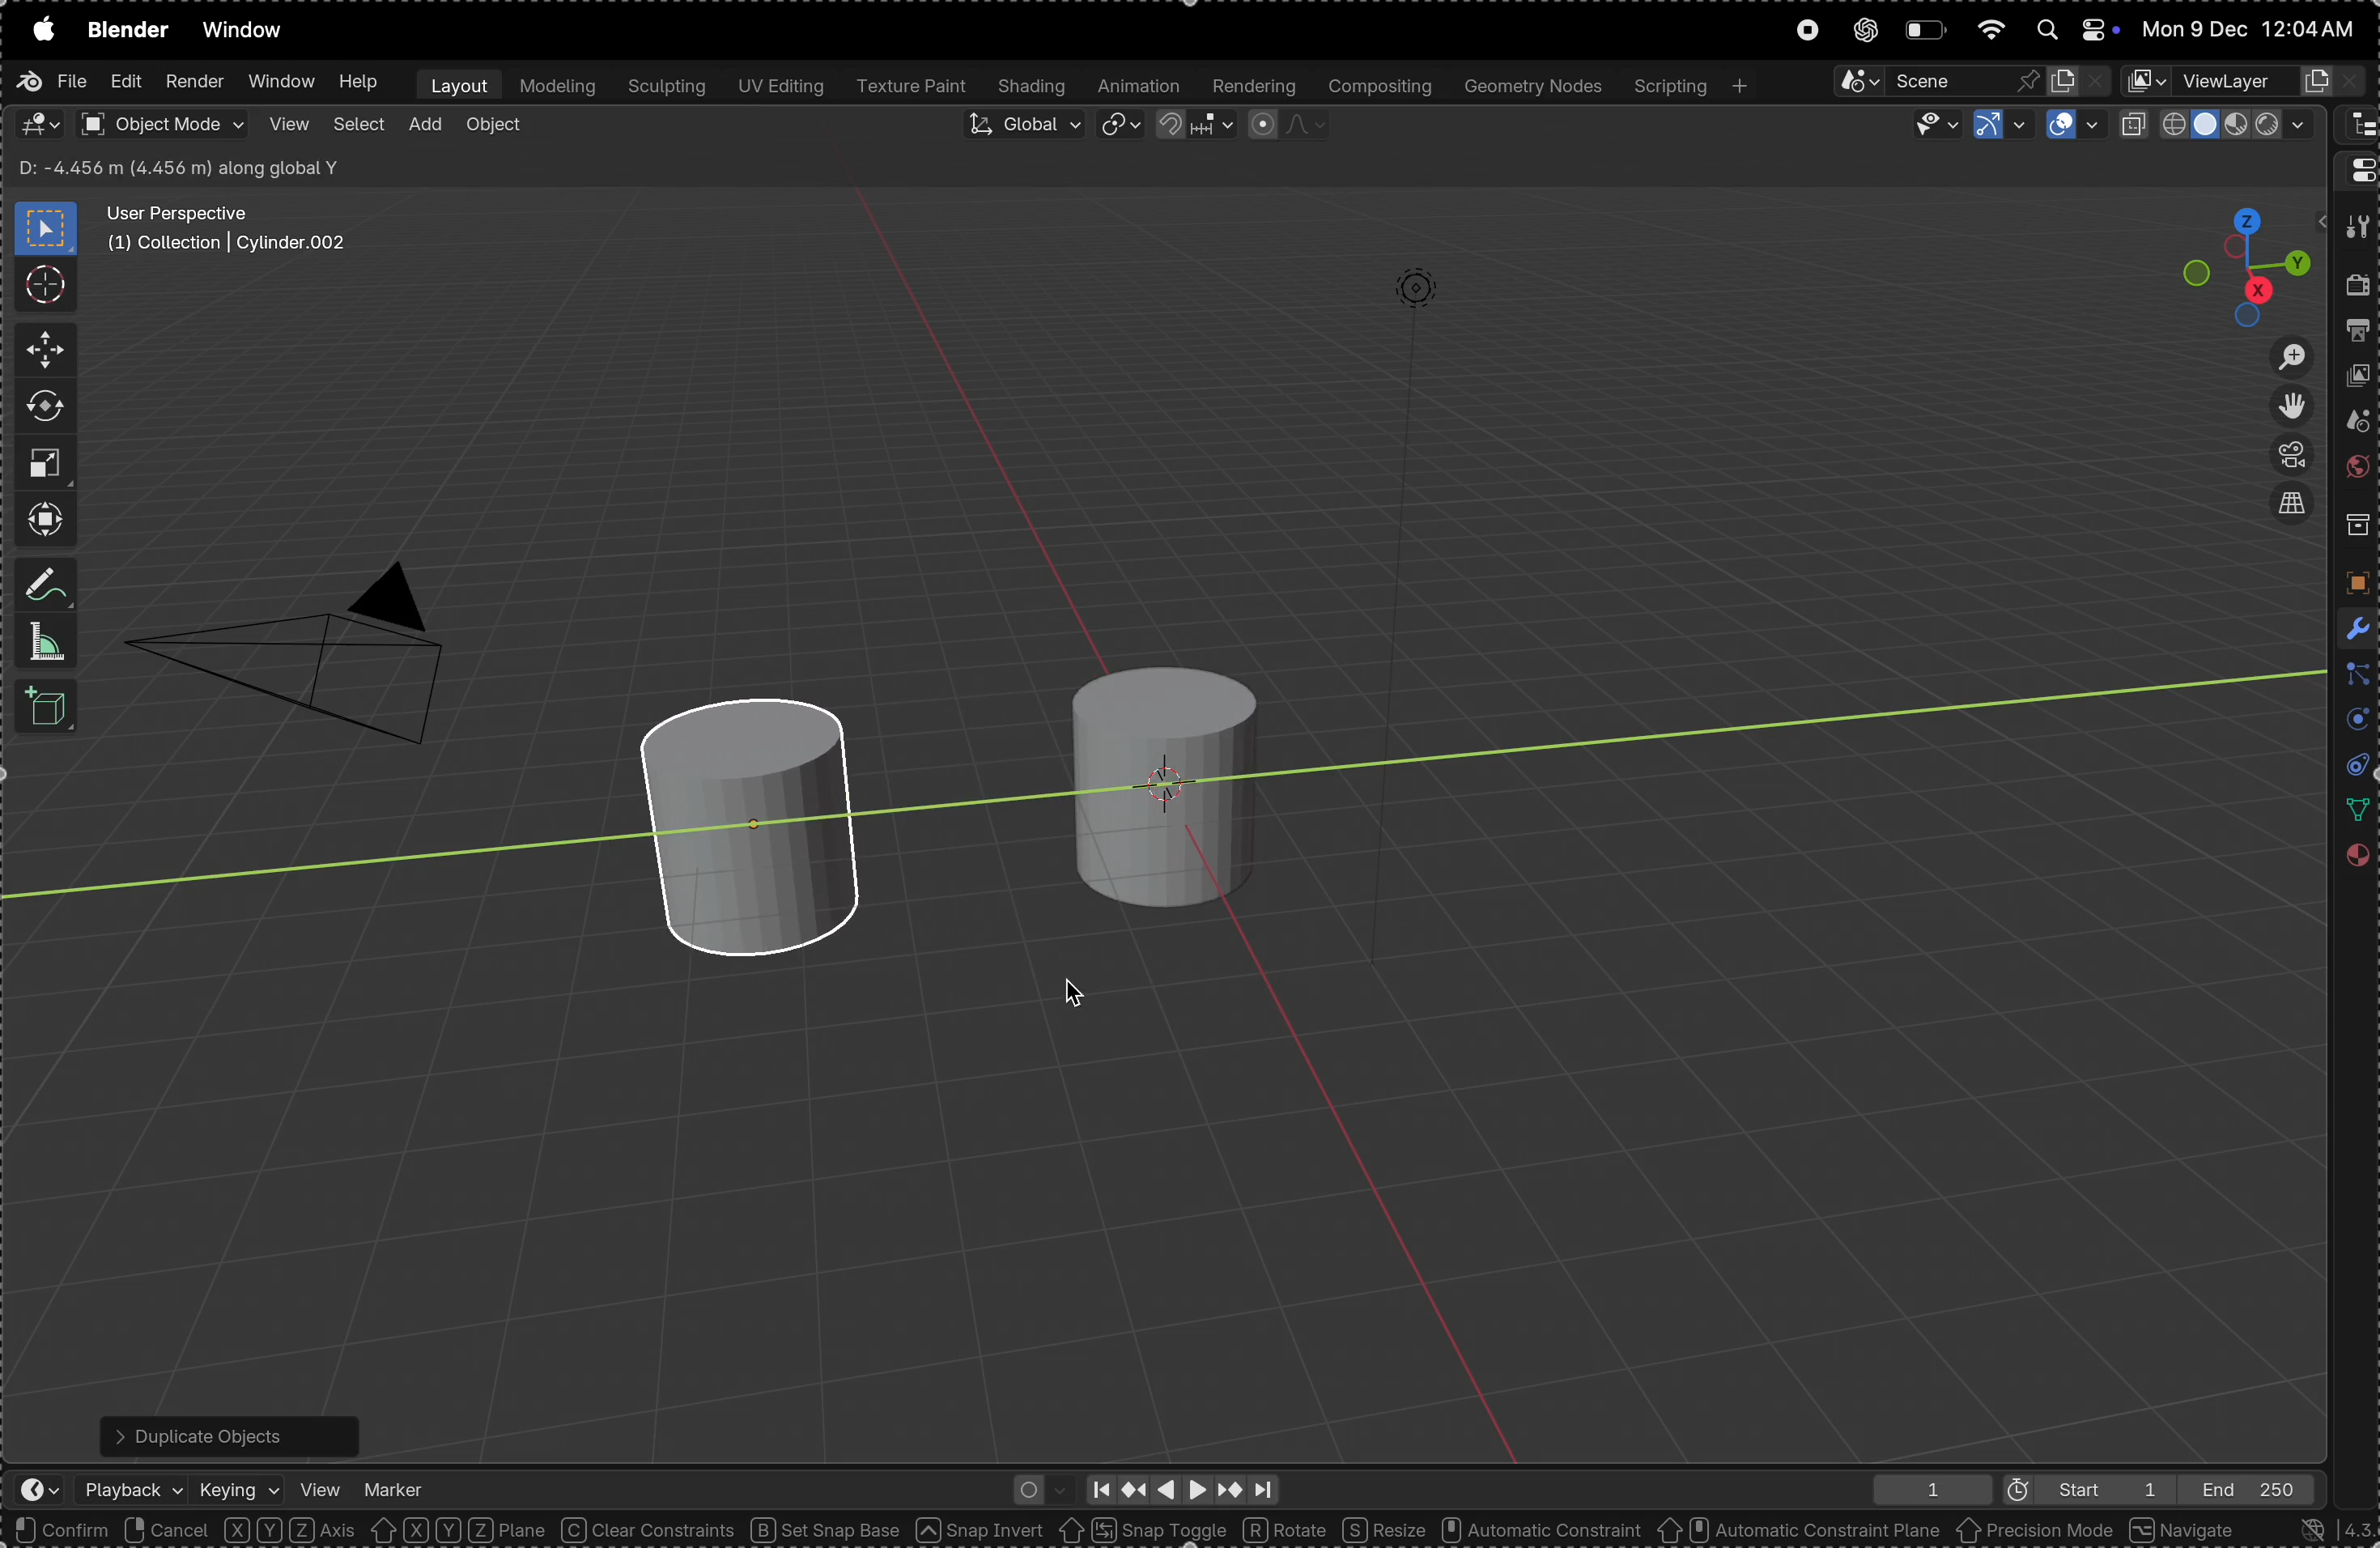 This screenshot has width=2380, height=1548. Describe the element at coordinates (161, 124) in the screenshot. I see `object mode` at that location.